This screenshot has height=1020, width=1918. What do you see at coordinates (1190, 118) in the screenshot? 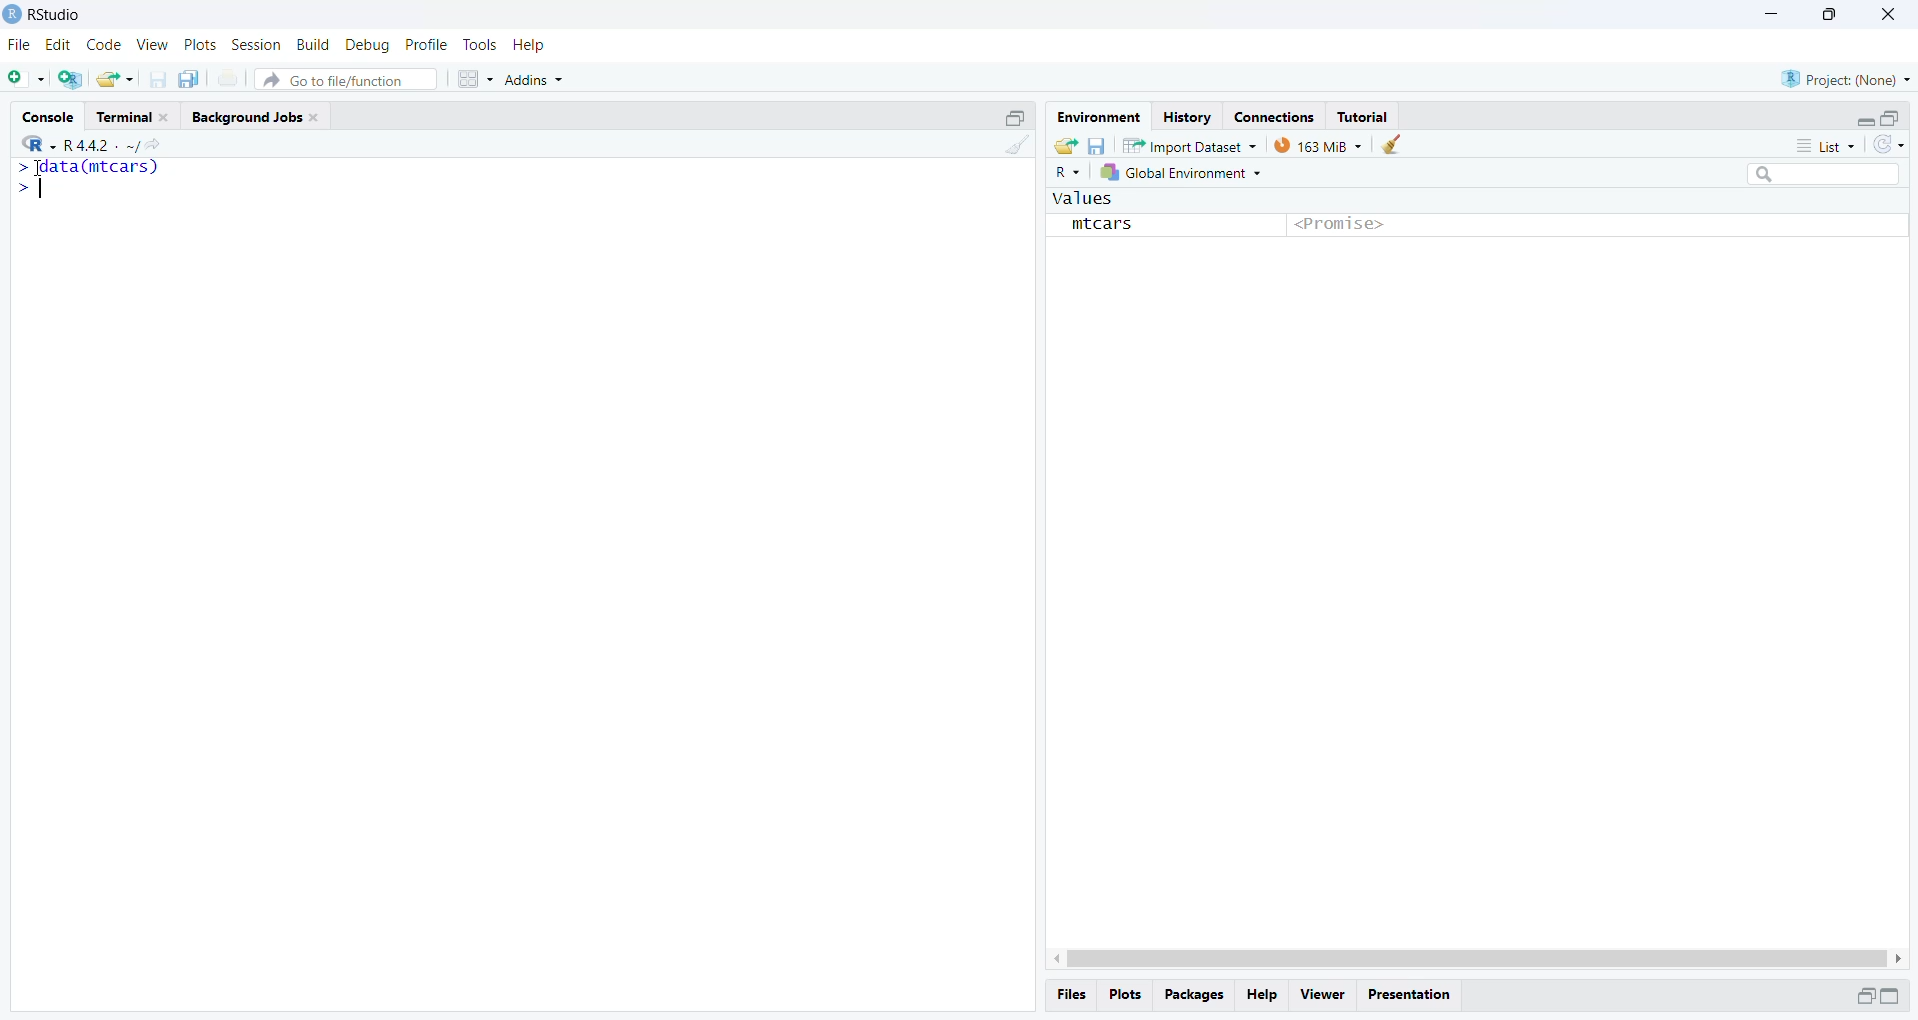
I see `History` at bounding box center [1190, 118].